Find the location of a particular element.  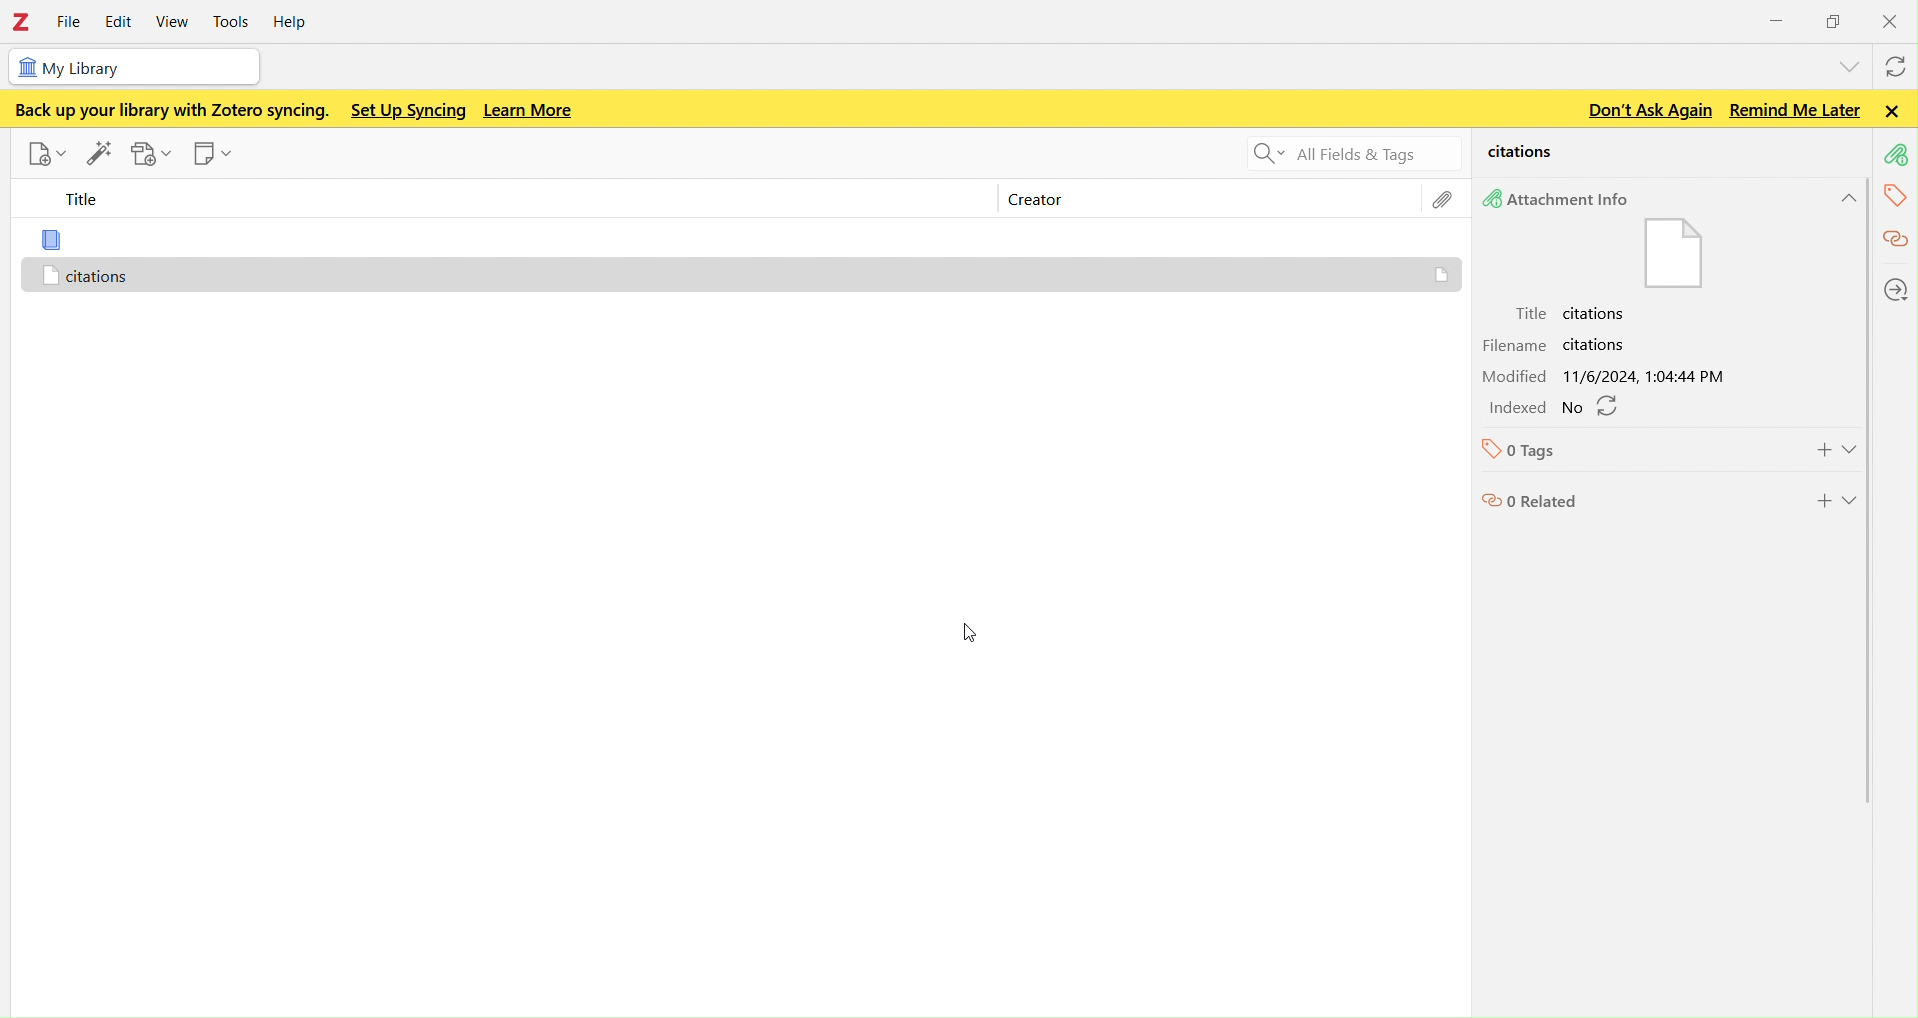

view is located at coordinates (177, 21).